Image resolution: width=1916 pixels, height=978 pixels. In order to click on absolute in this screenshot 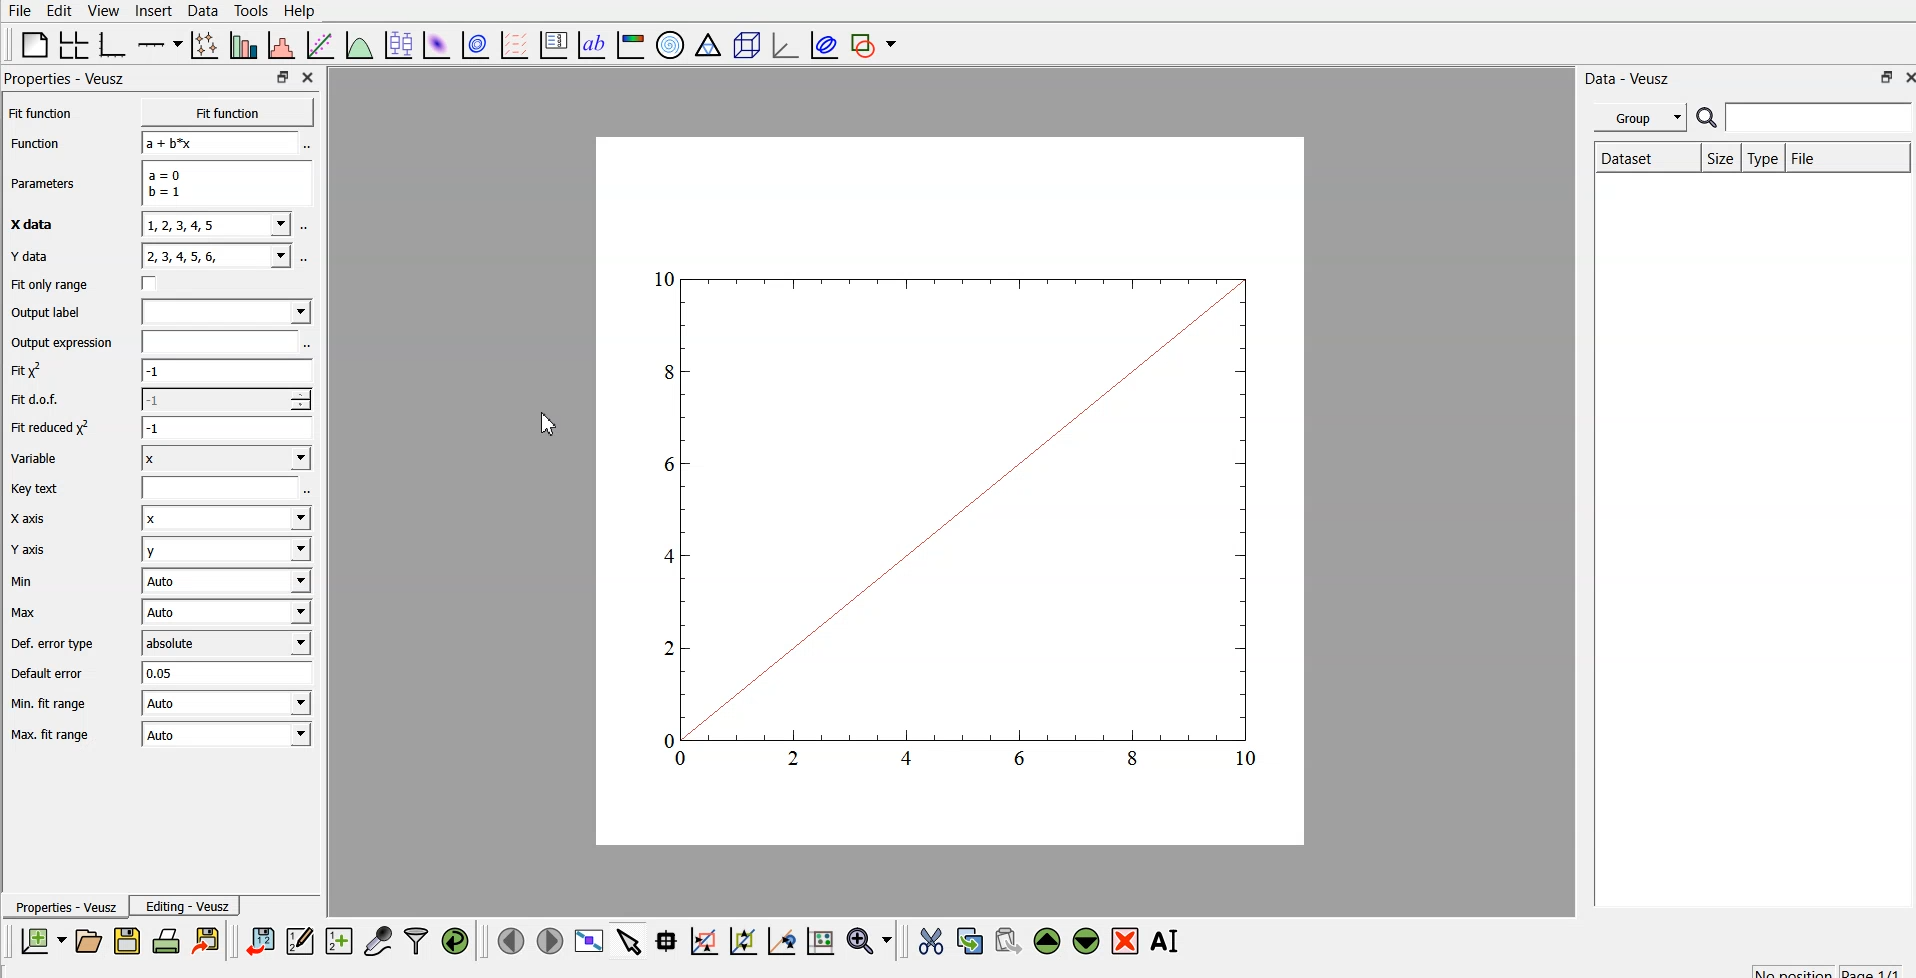, I will do `click(227, 645)`.